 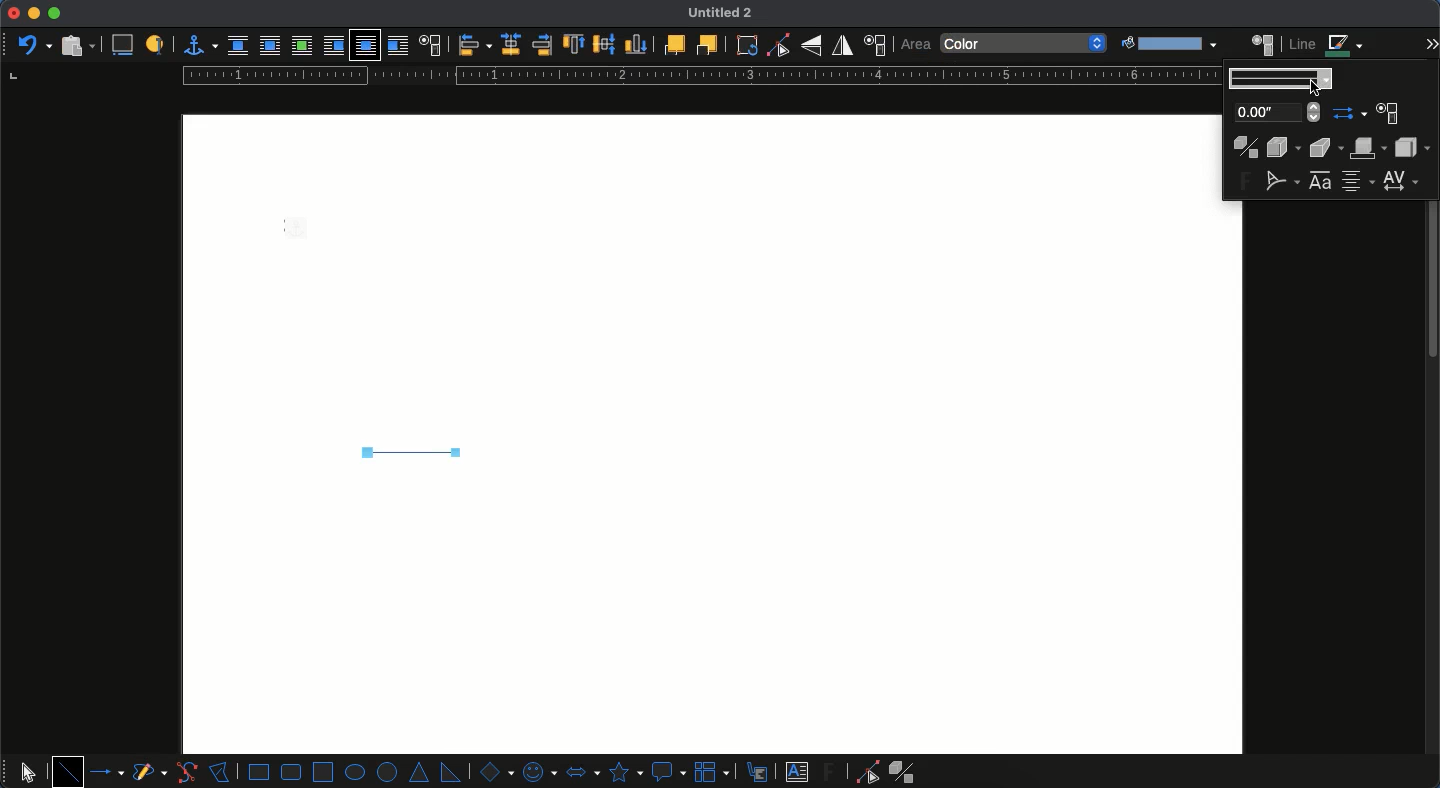 I want to click on Toggle point edit mode, so click(x=778, y=46).